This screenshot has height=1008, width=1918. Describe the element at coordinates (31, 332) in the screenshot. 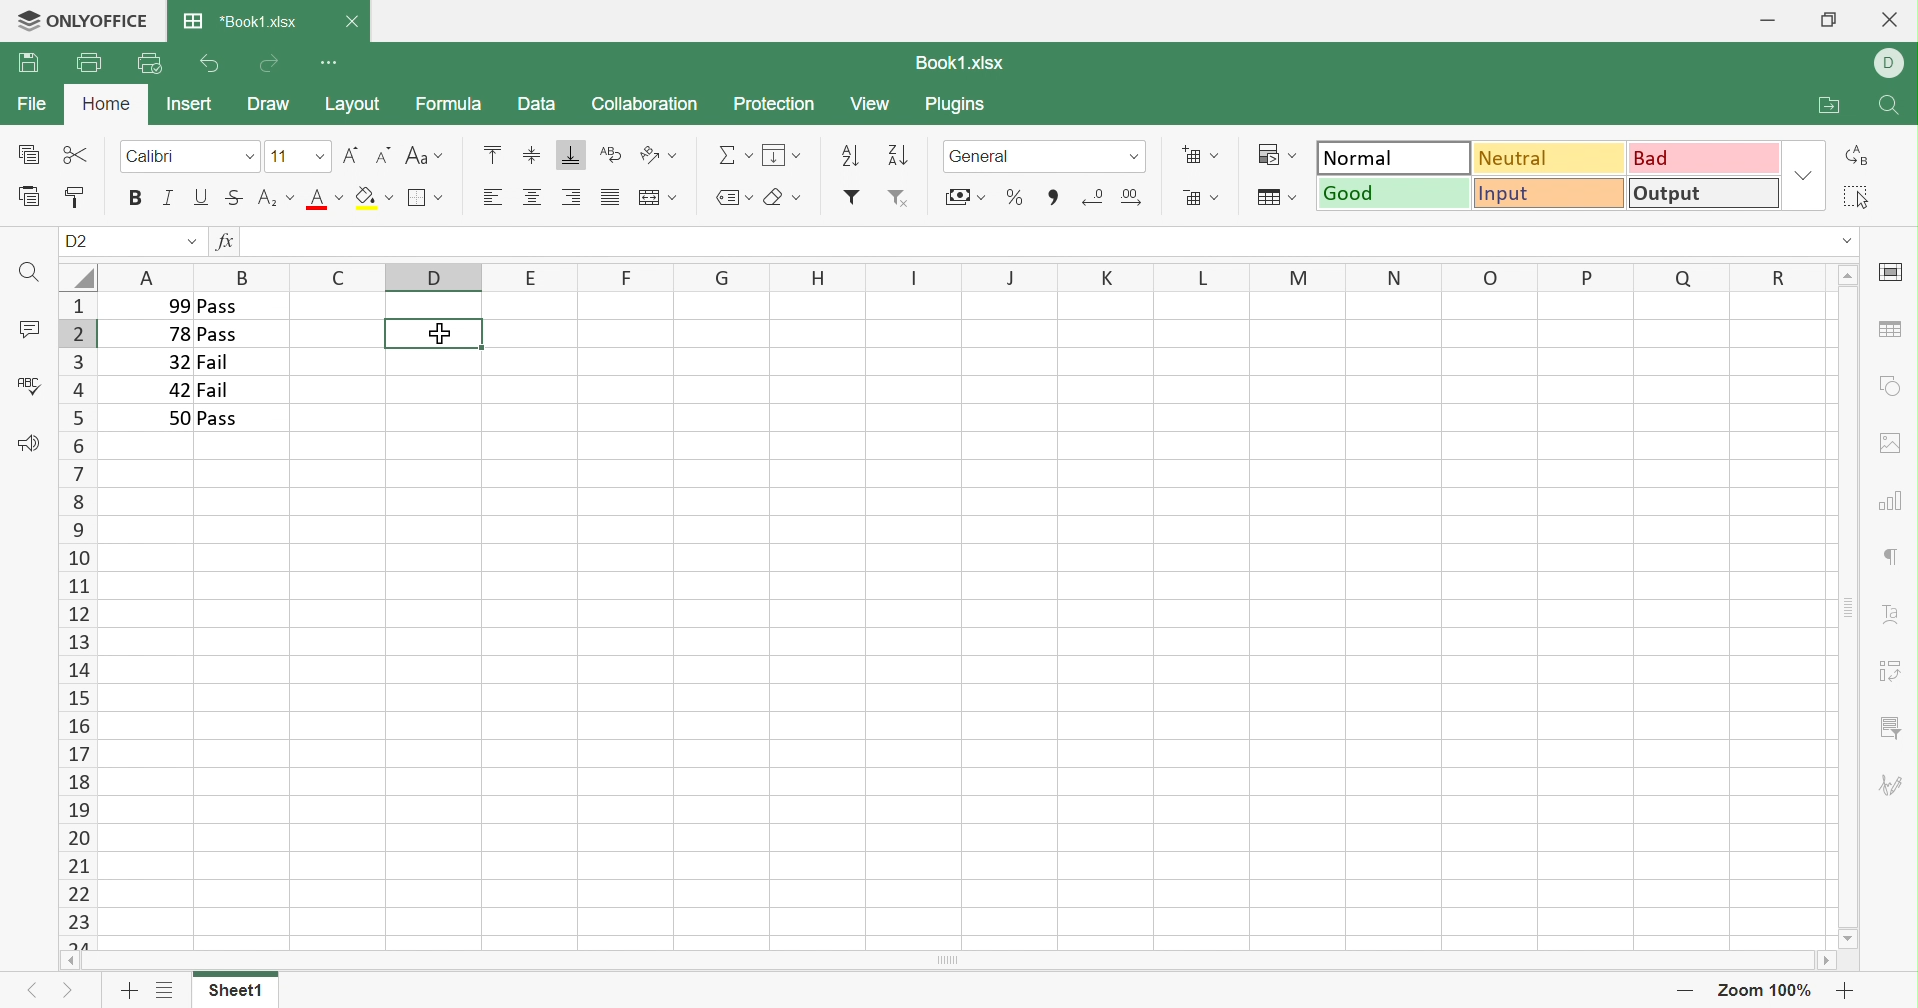

I see `Comments` at that location.